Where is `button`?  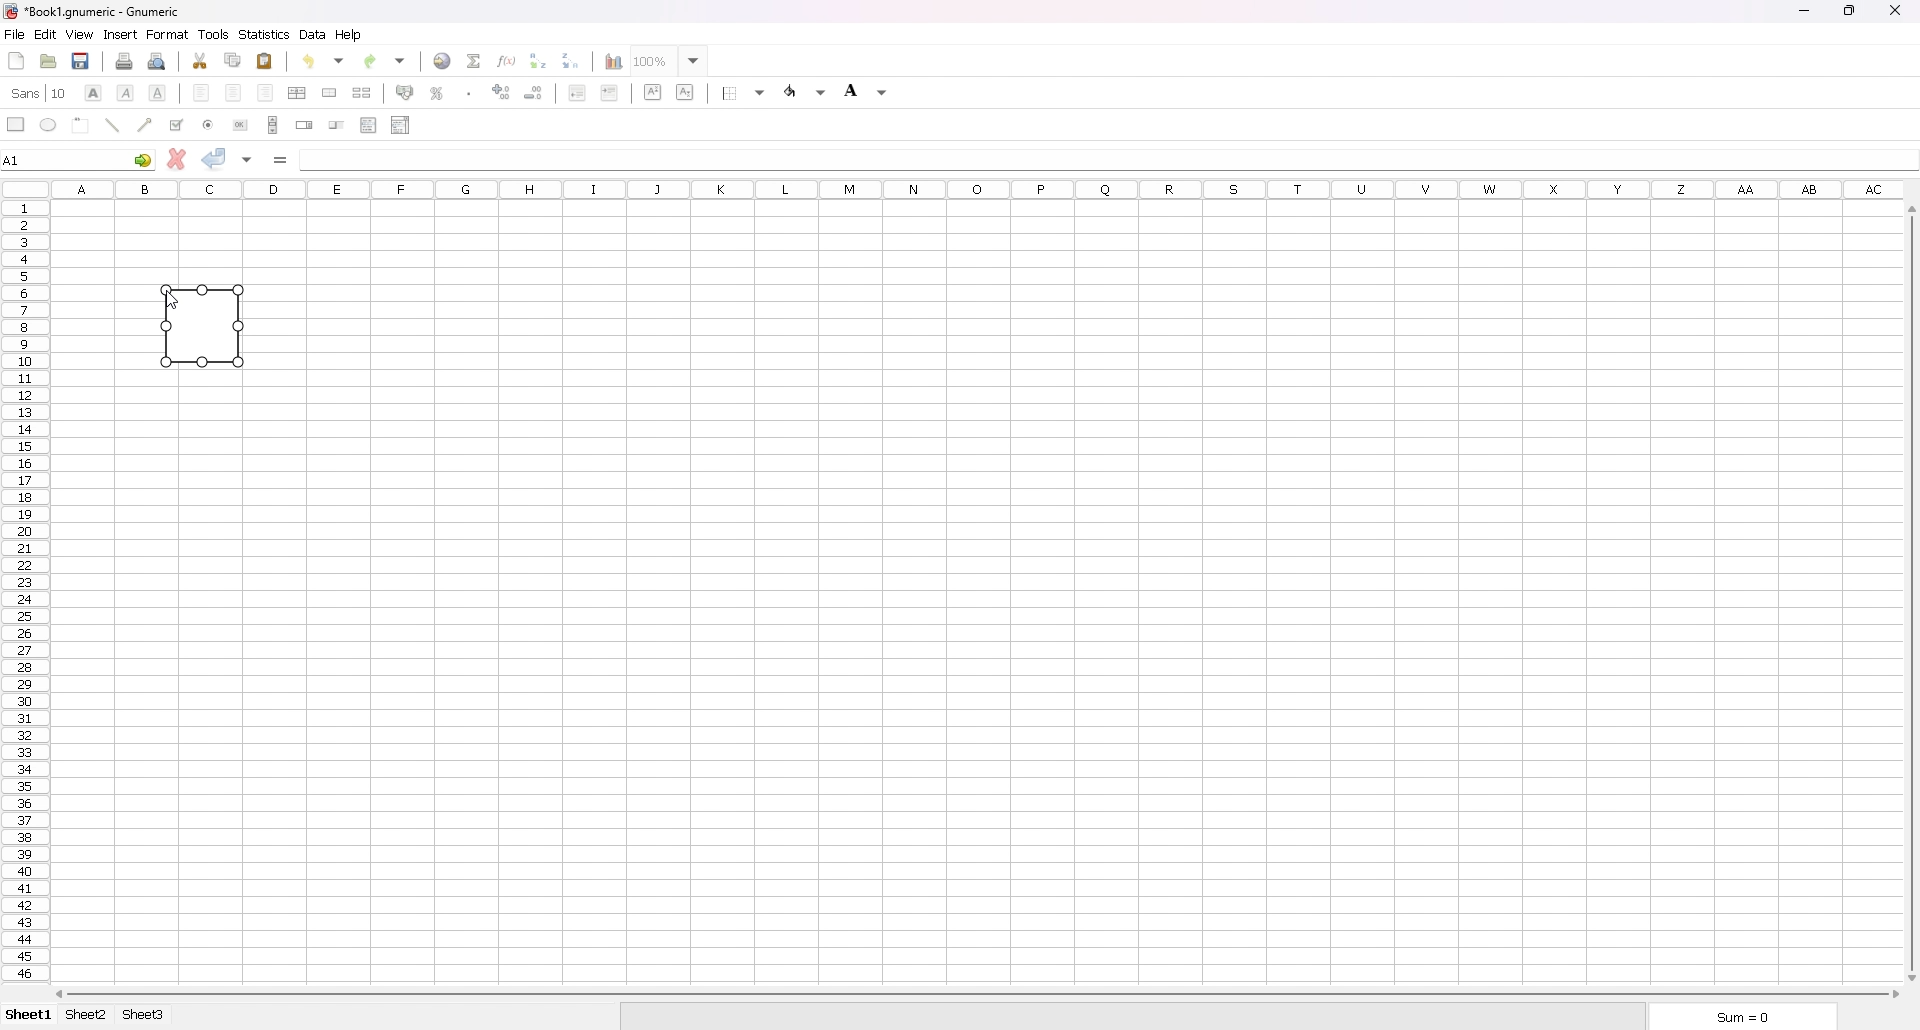 button is located at coordinates (241, 125).